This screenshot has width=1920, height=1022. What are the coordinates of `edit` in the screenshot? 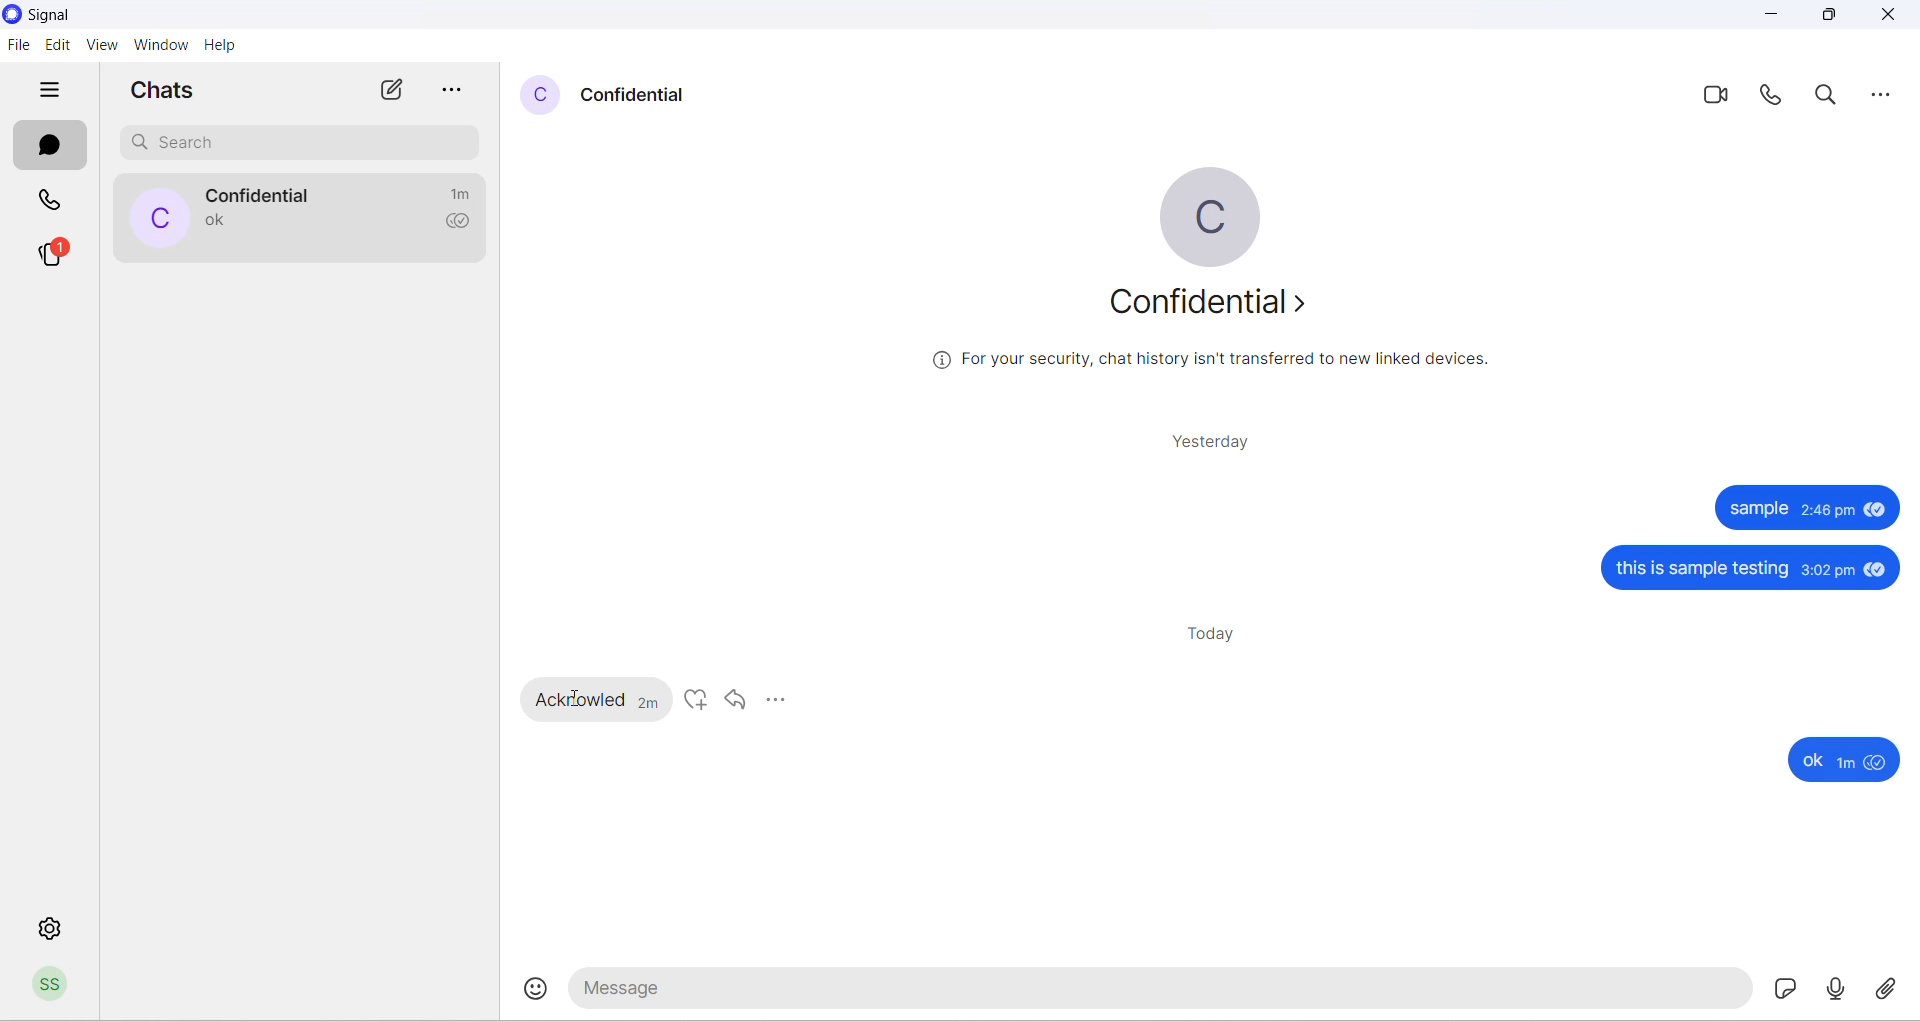 It's located at (56, 45).